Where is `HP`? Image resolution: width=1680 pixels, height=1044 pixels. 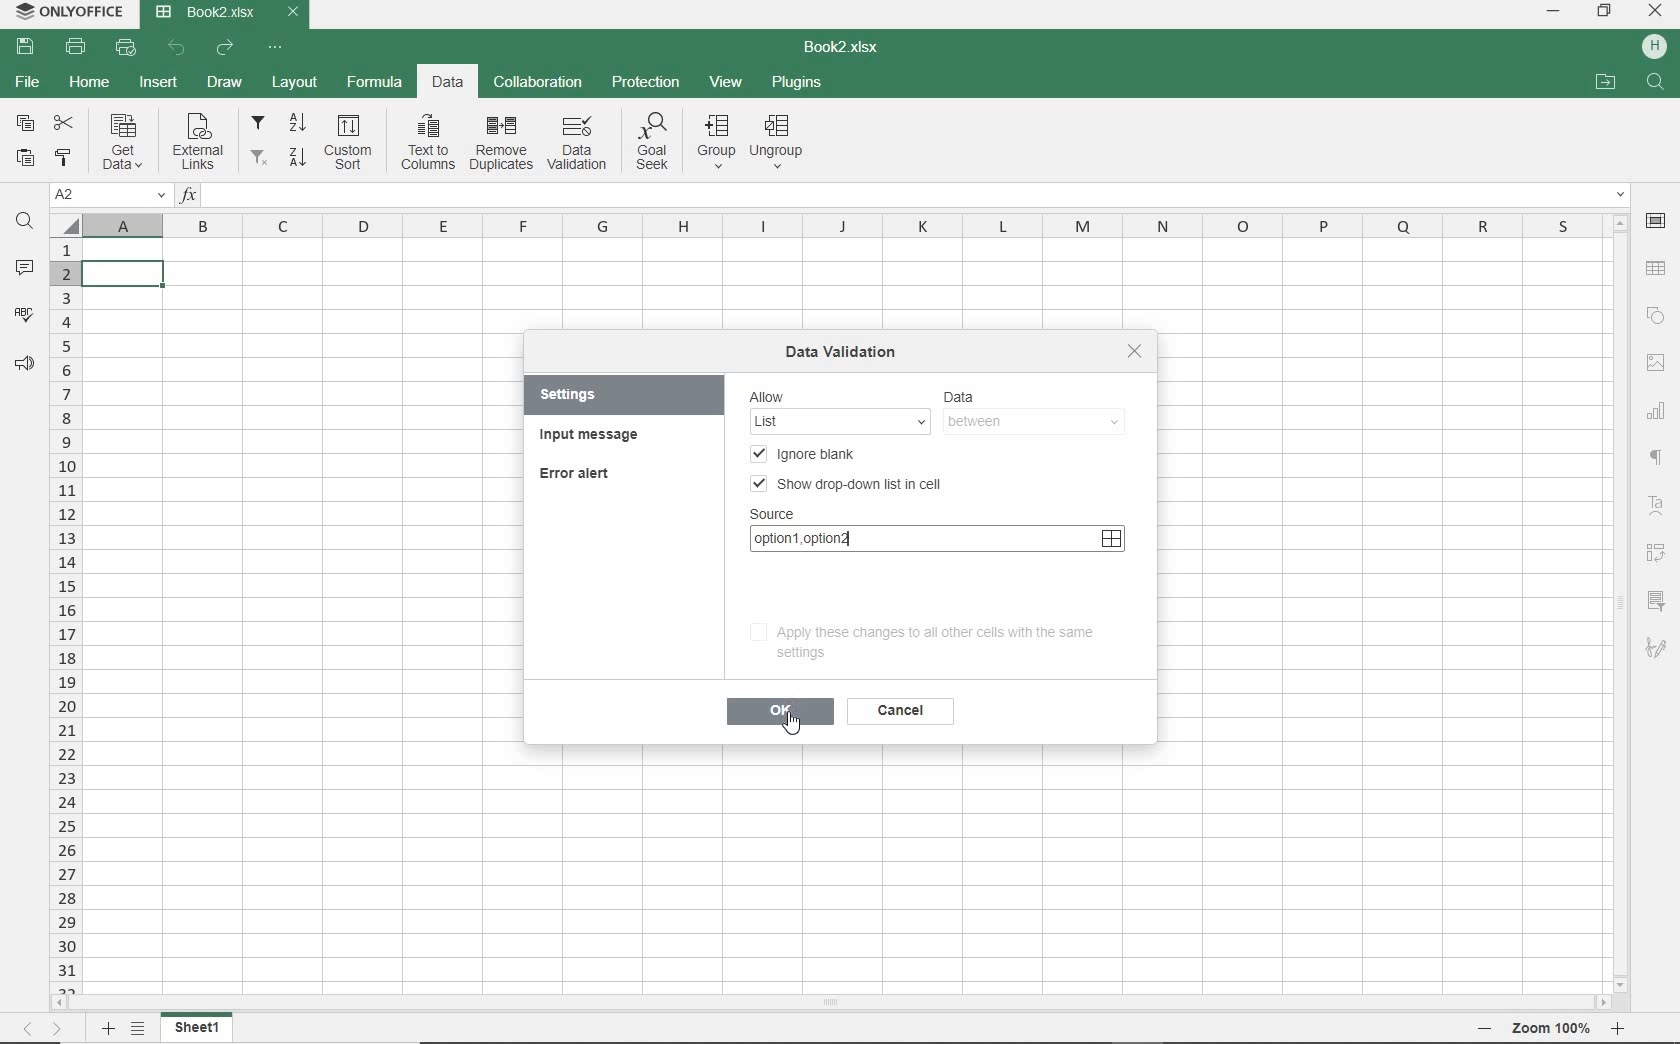
HP is located at coordinates (1655, 48).